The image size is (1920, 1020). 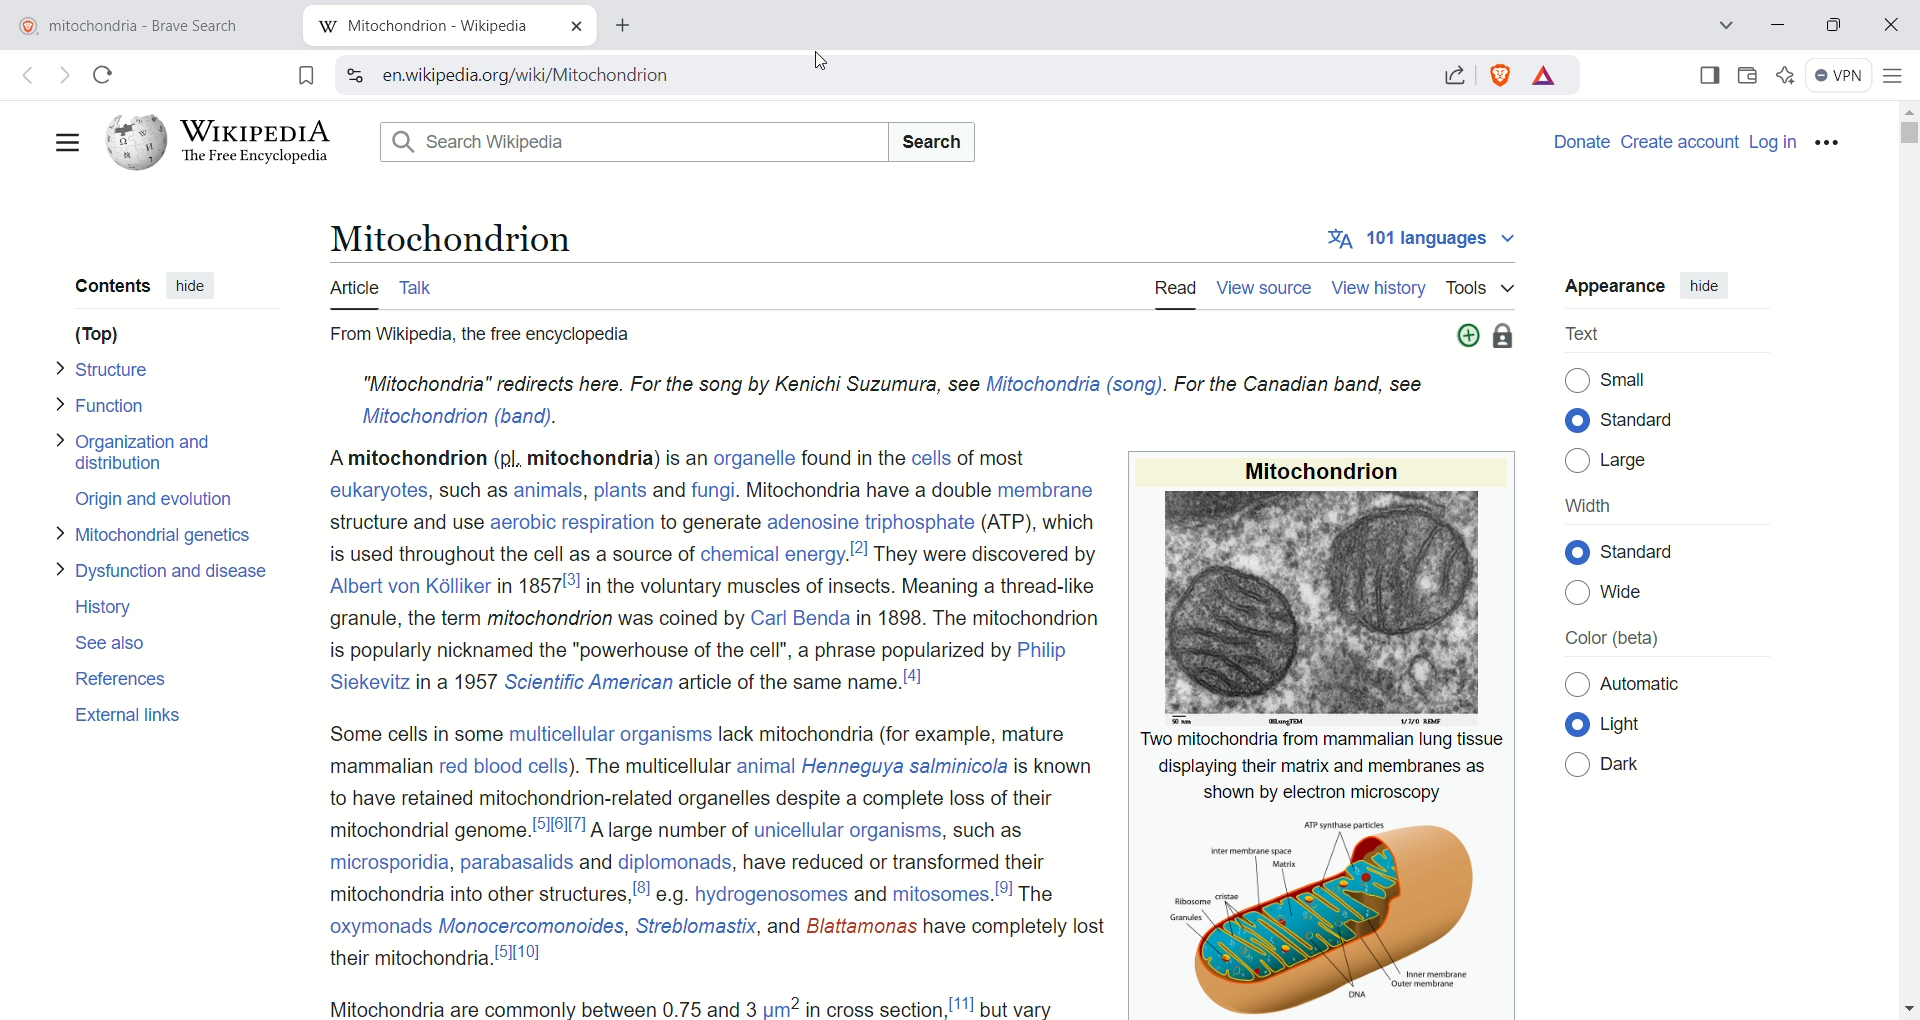 I want to click on Some cells in some multicellular organisms lack mitochondria (for example, maturemammalian red blood cells). The multicellular animal Henneguya salminicola is knownto have retained mitochondrion-related organelles despite a complete loss of theirmitochondrial genome. 87) A large number of unicellular organisms, such asmicrosporidia, parabasalids and diplomonads, have reduced or transformed theirmitochondria into other structures, €] e.g. hydrogenosomes and mitosomes.[¥] Theoxymonads Monocercomonoides, Streblomastix, and Blattamonas have completely losttheir mitochondria., so click(x=699, y=847).